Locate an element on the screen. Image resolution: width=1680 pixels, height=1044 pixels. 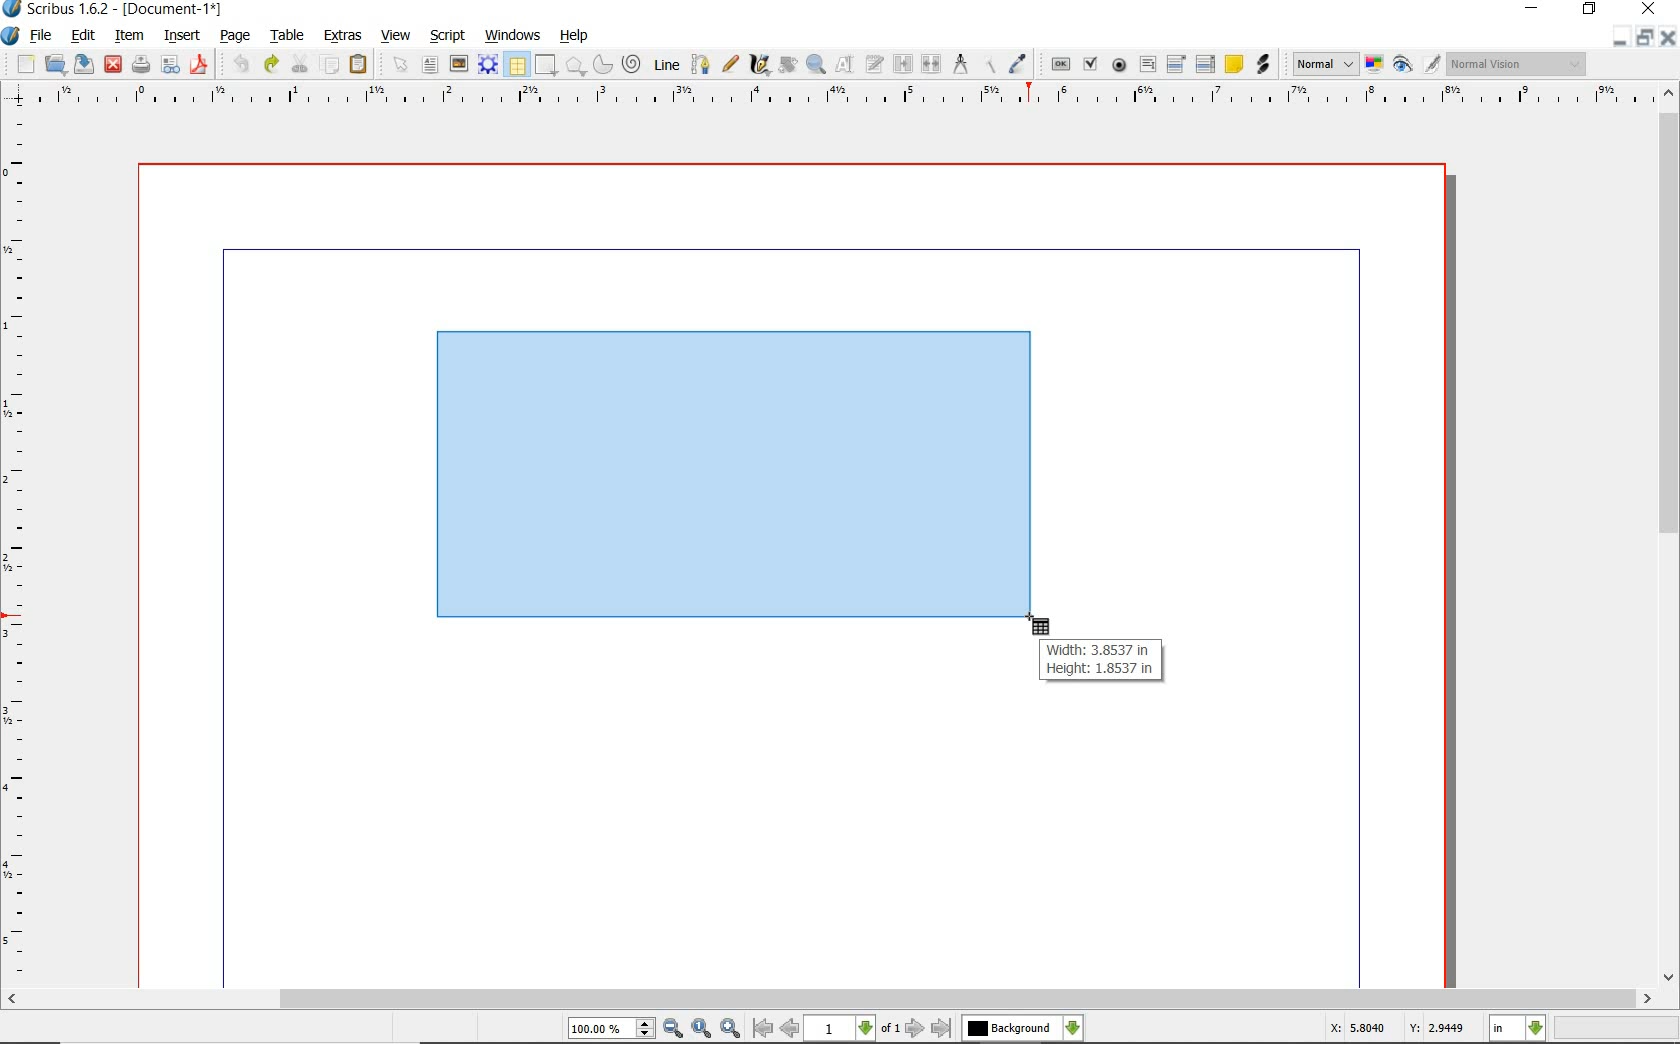
pdf combo box is located at coordinates (1178, 65).